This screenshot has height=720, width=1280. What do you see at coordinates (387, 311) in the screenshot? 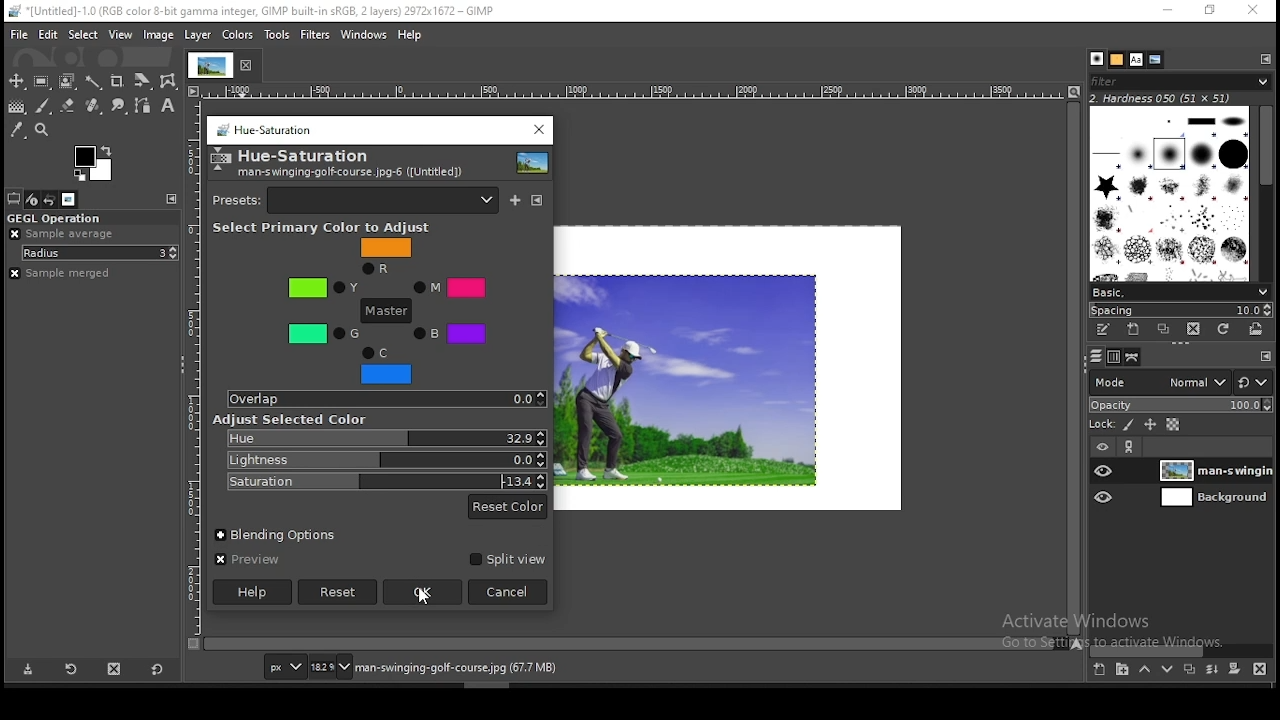
I see `master` at bounding box center [387, 311].